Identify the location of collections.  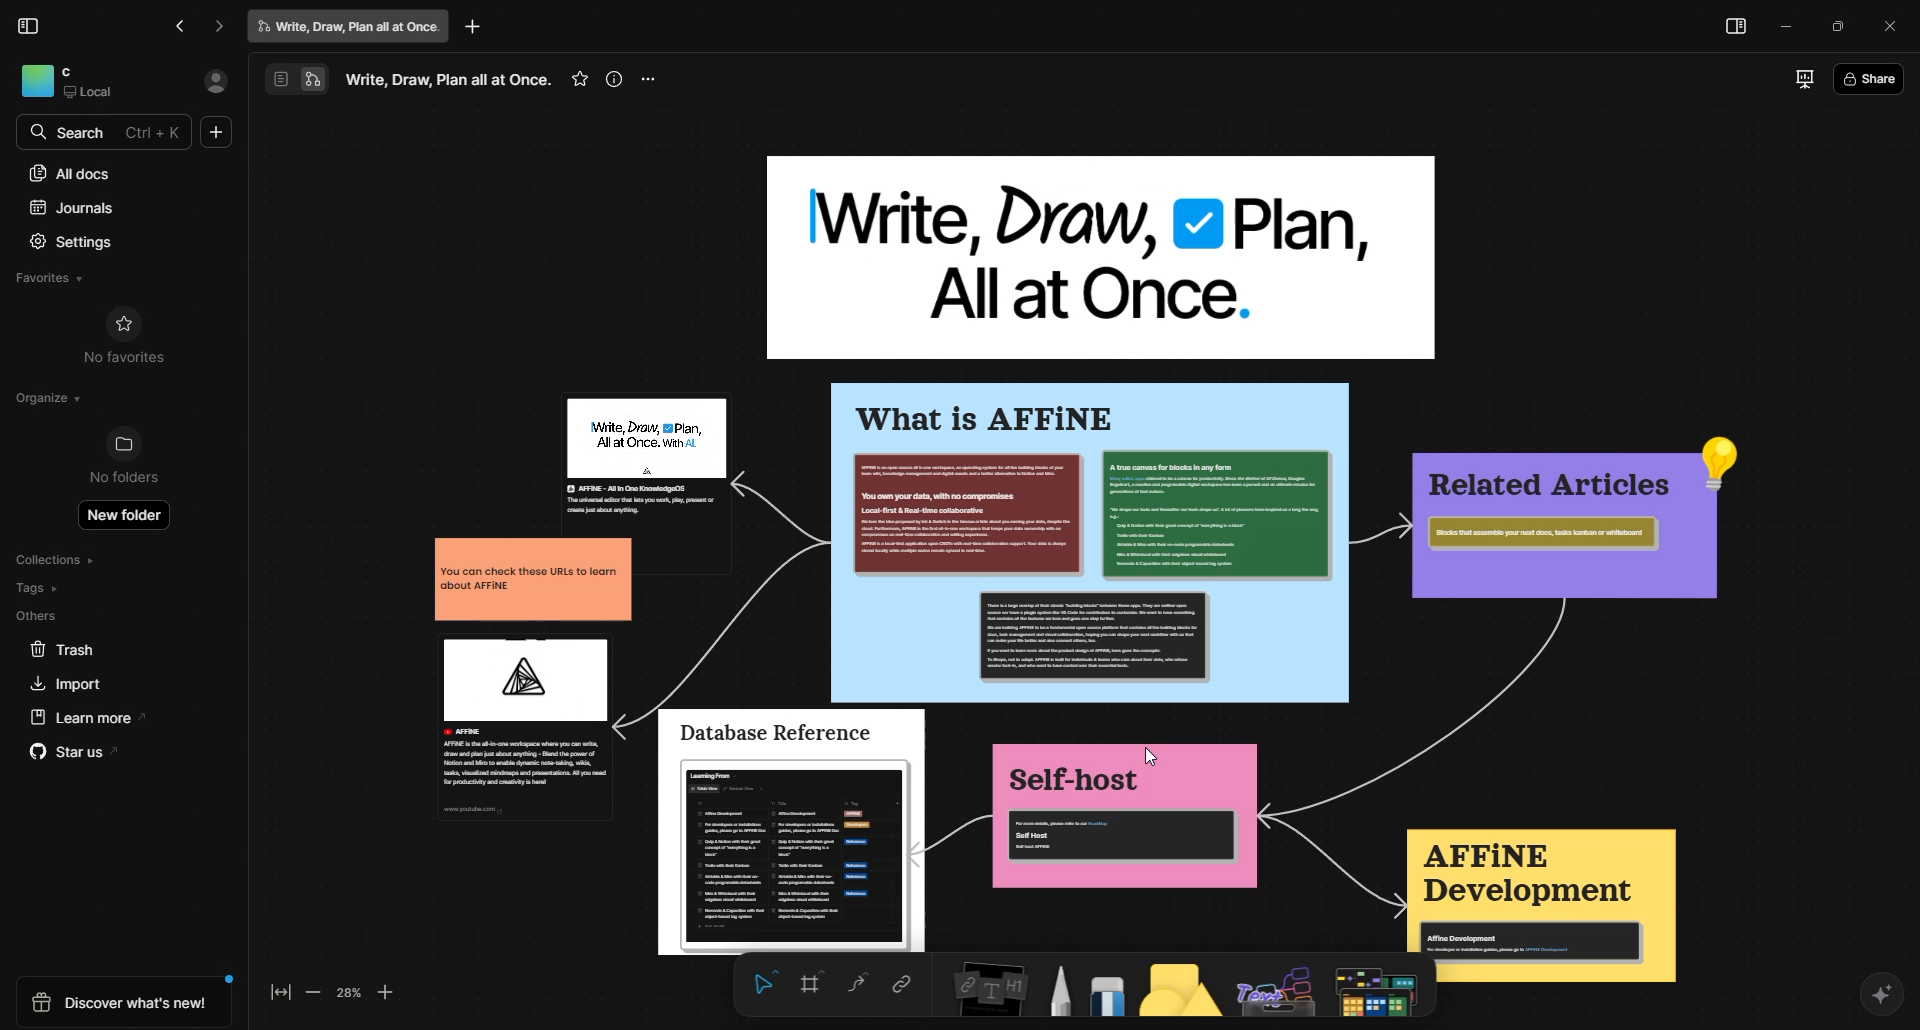
(61, 560).